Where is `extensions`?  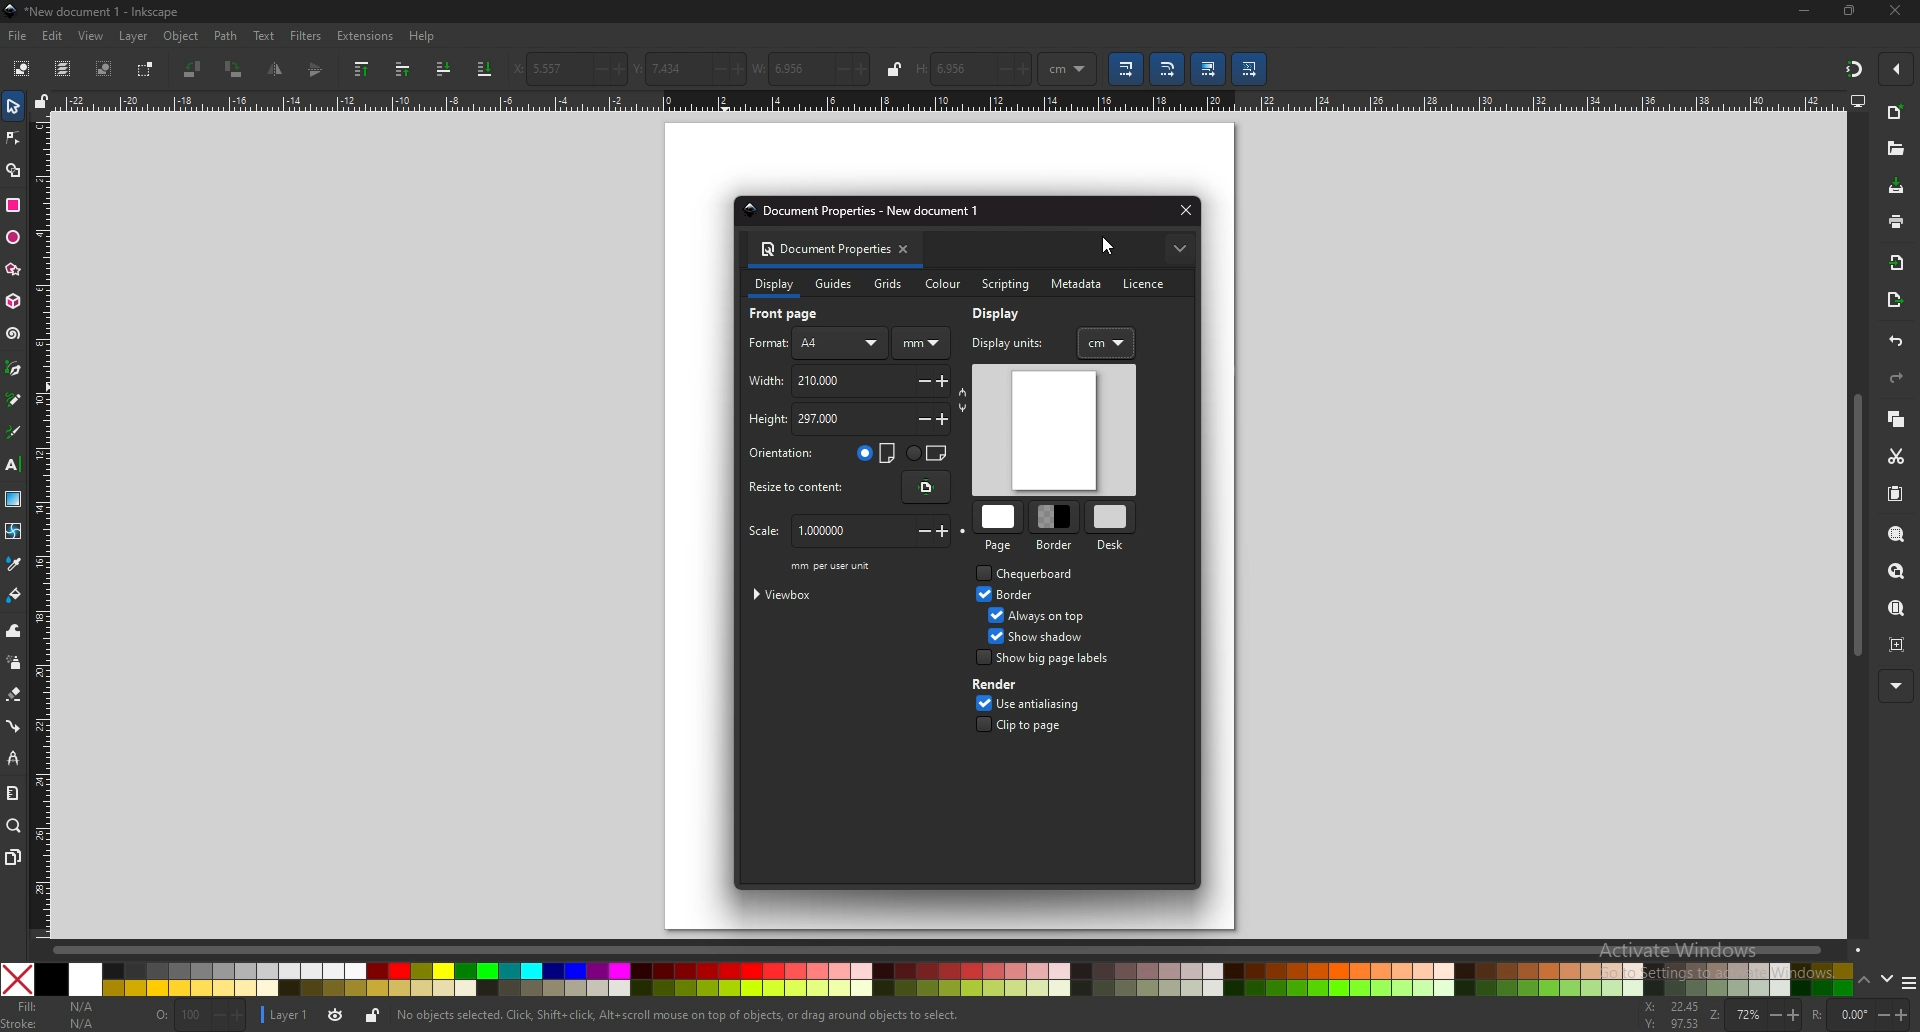
extensions is located at coordinates (364, 37).